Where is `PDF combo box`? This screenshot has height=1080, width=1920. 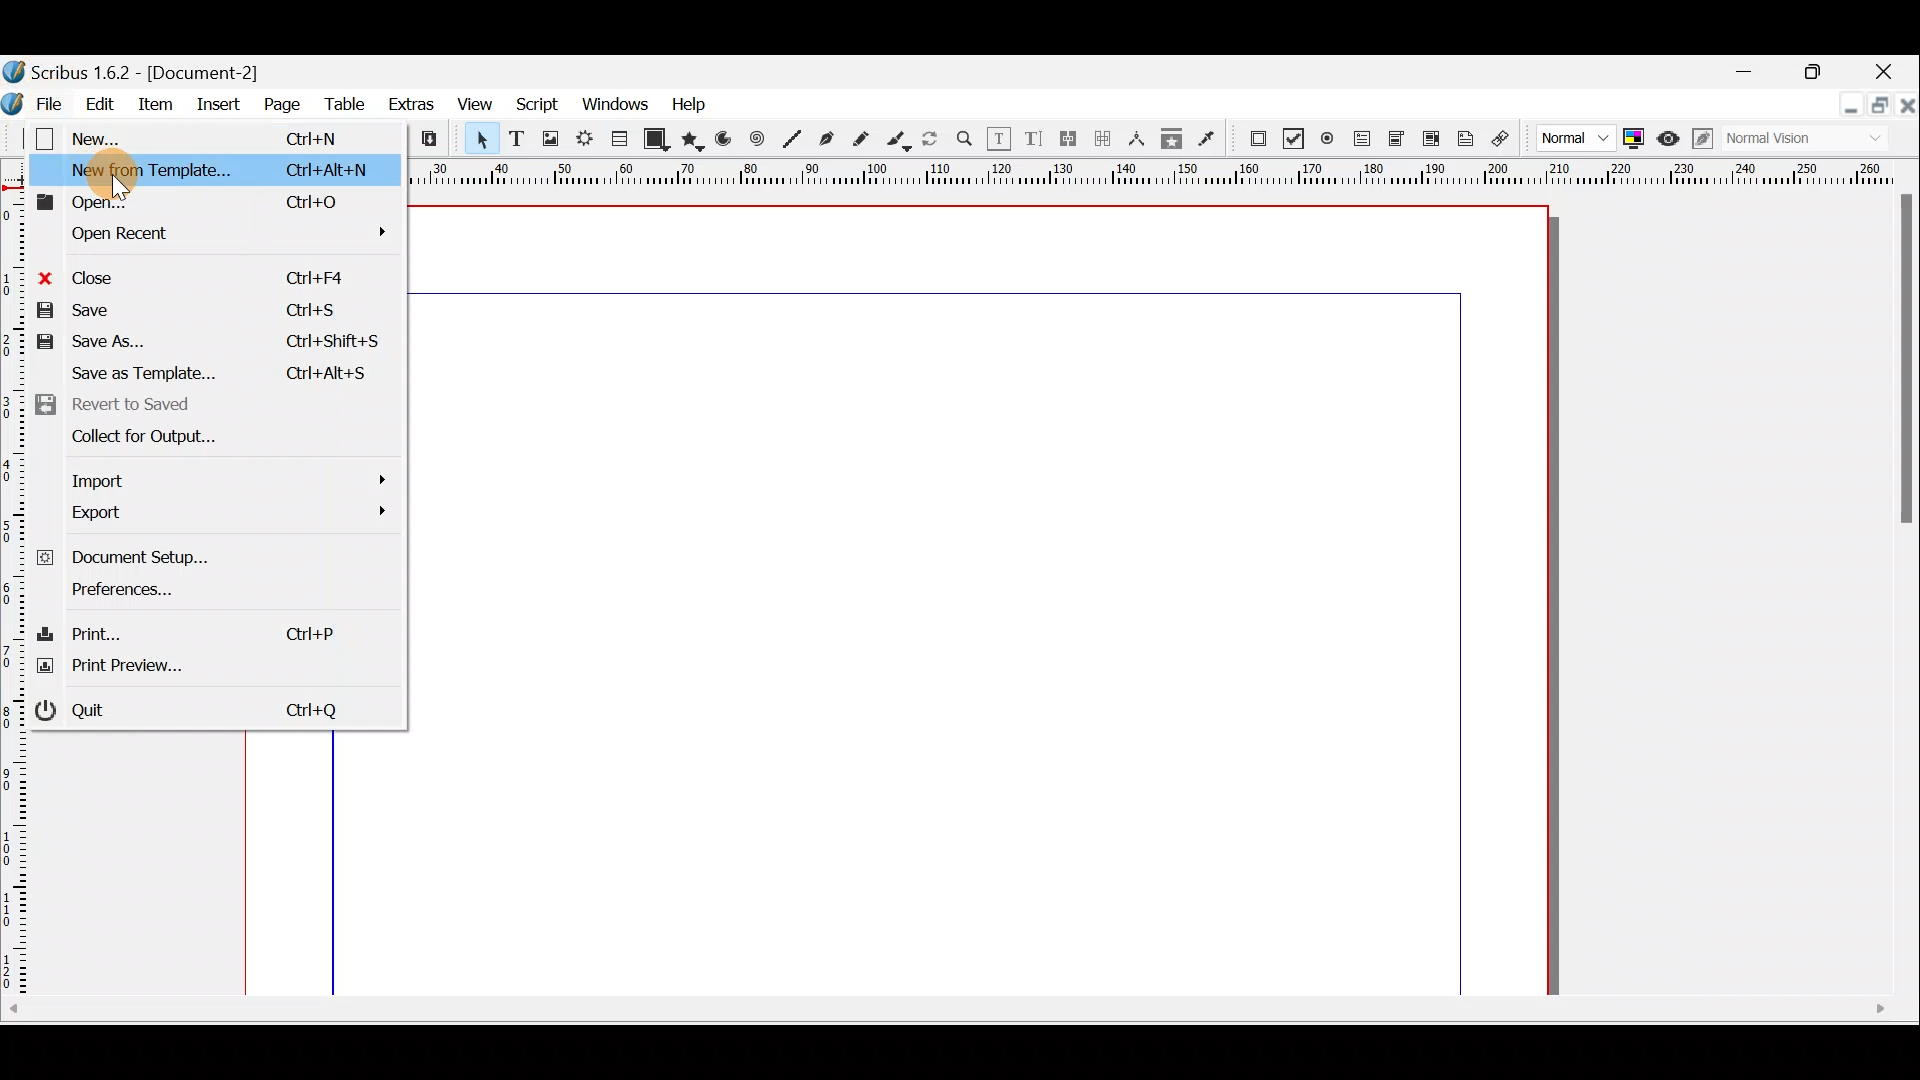
PDF combo box is located at coordinates (1394, 139).